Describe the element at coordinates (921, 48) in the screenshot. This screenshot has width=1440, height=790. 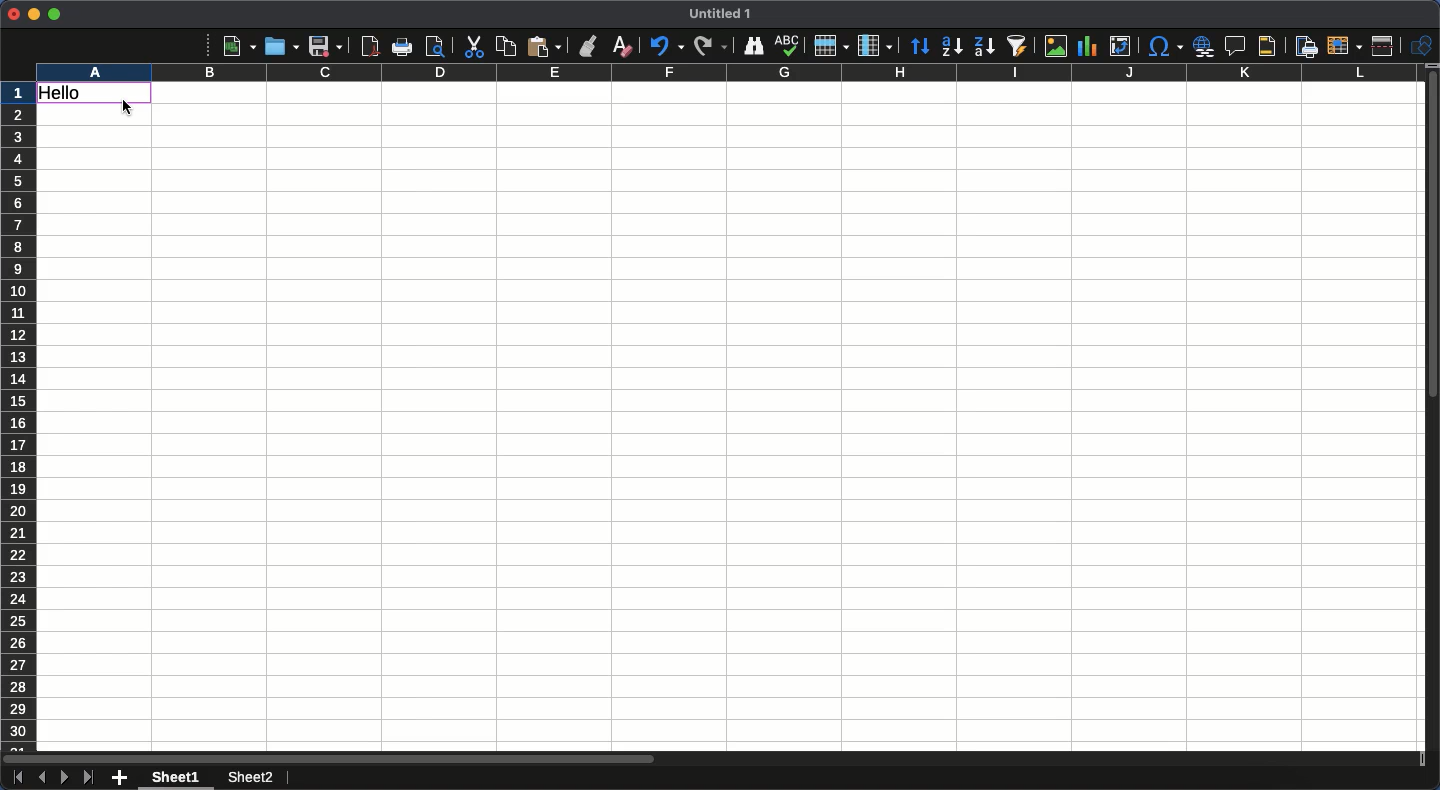
I see `Sort` at that location.